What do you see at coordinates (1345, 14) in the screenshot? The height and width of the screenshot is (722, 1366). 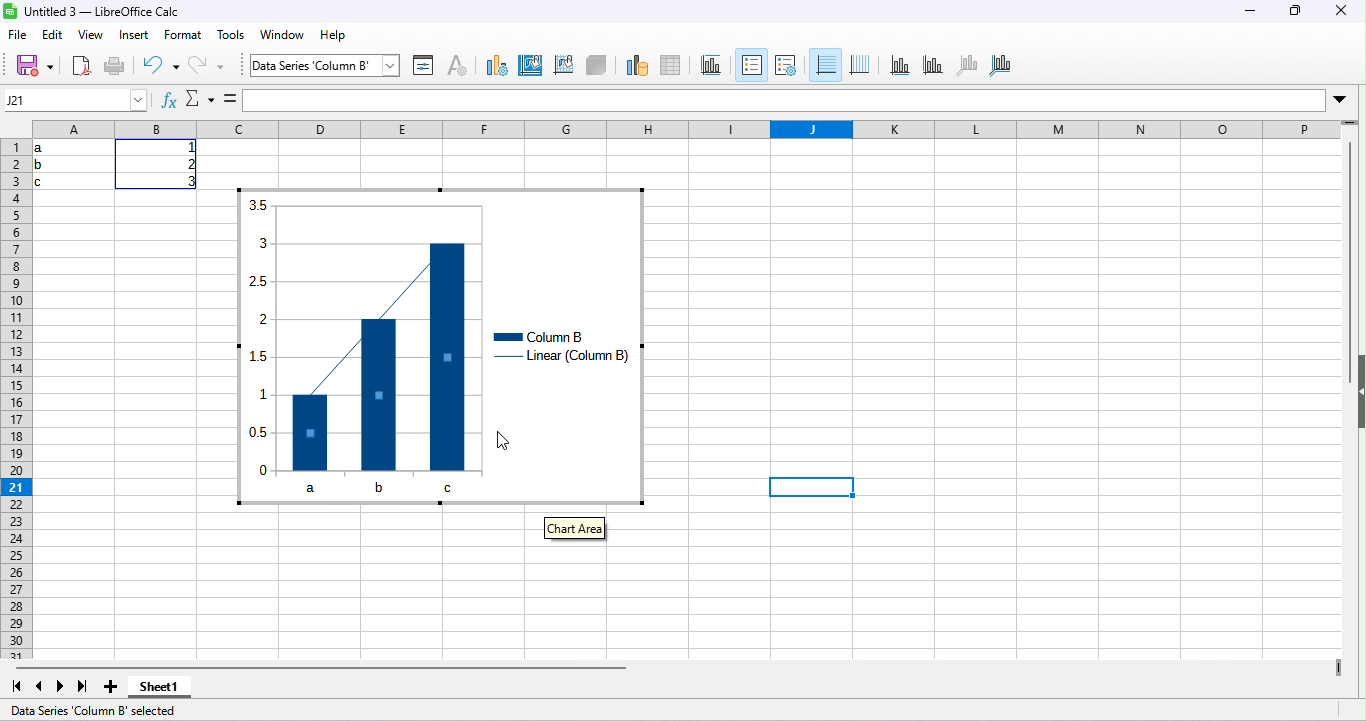 I see `close` at bounding box center [1345, 14].